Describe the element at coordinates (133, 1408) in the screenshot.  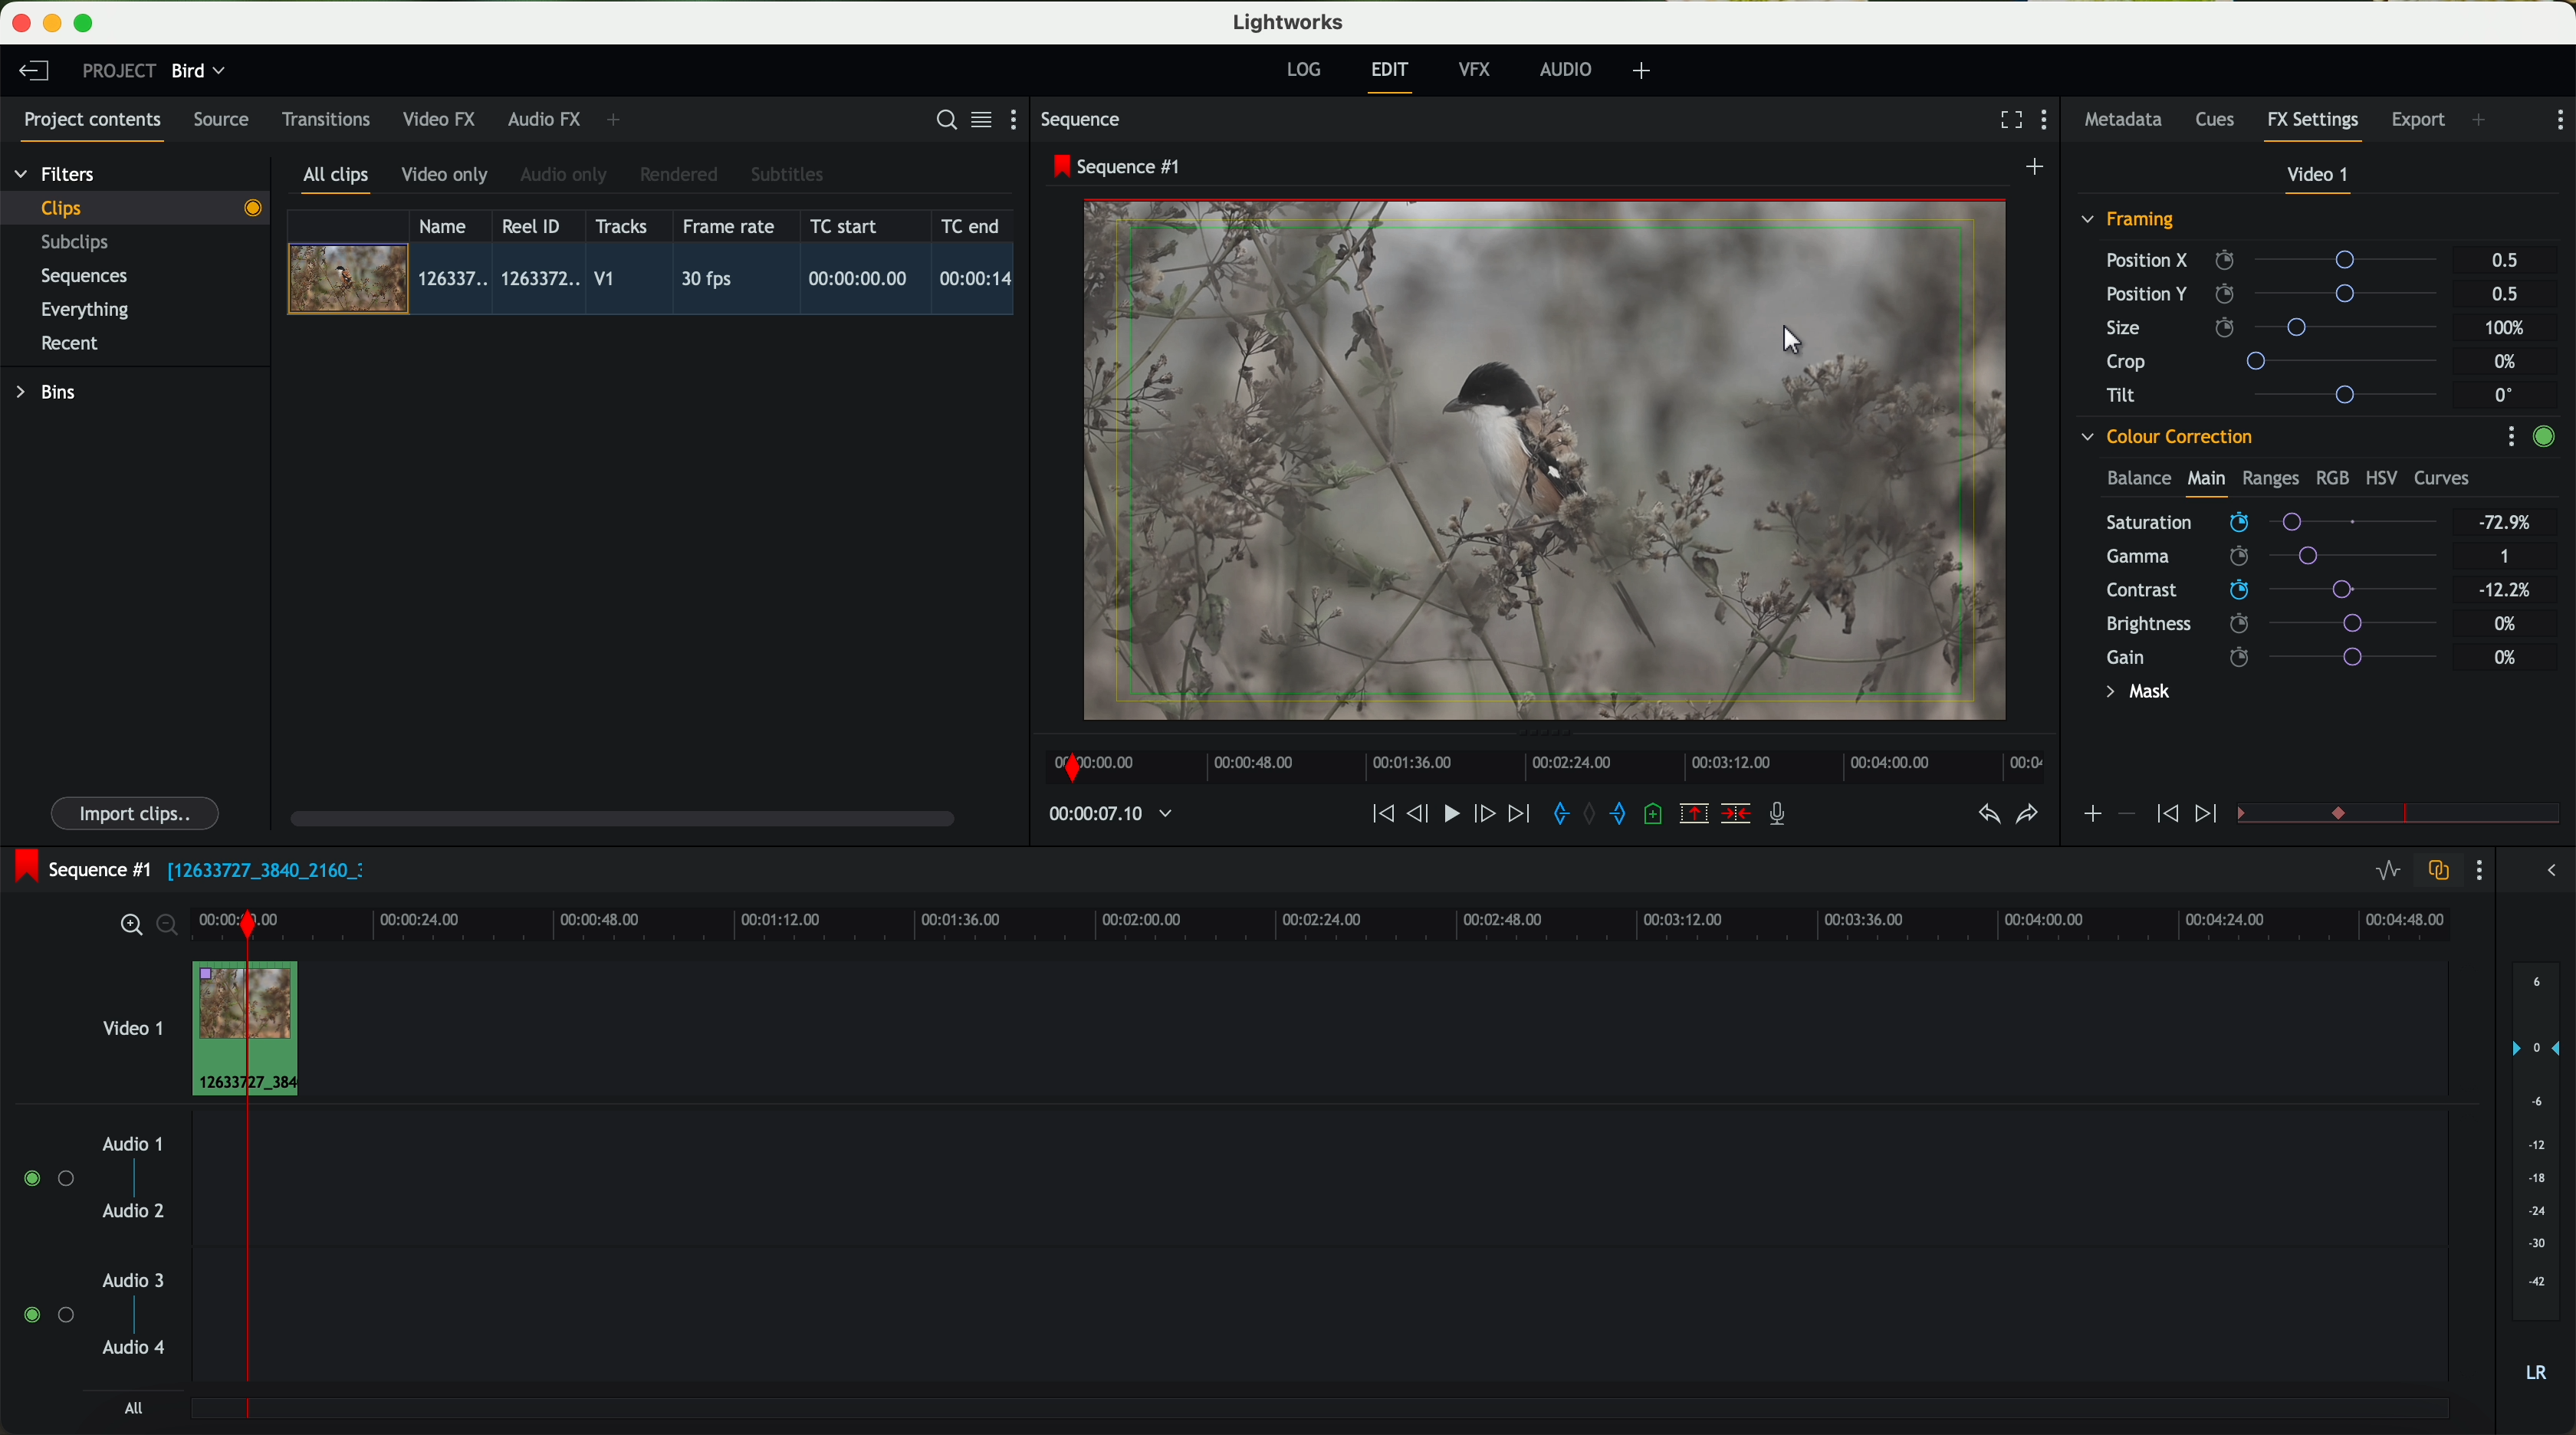
I see `all` at that location.